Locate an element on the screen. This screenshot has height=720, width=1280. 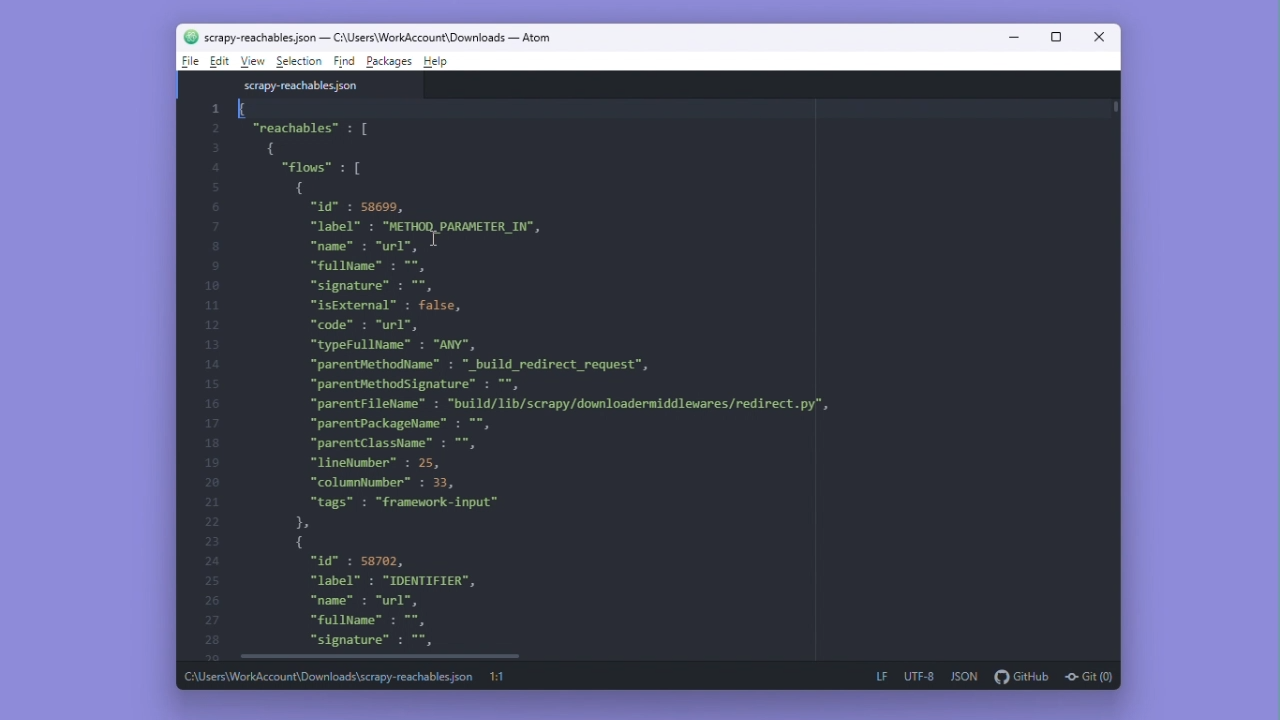
json is located at coordinates (963, 676).